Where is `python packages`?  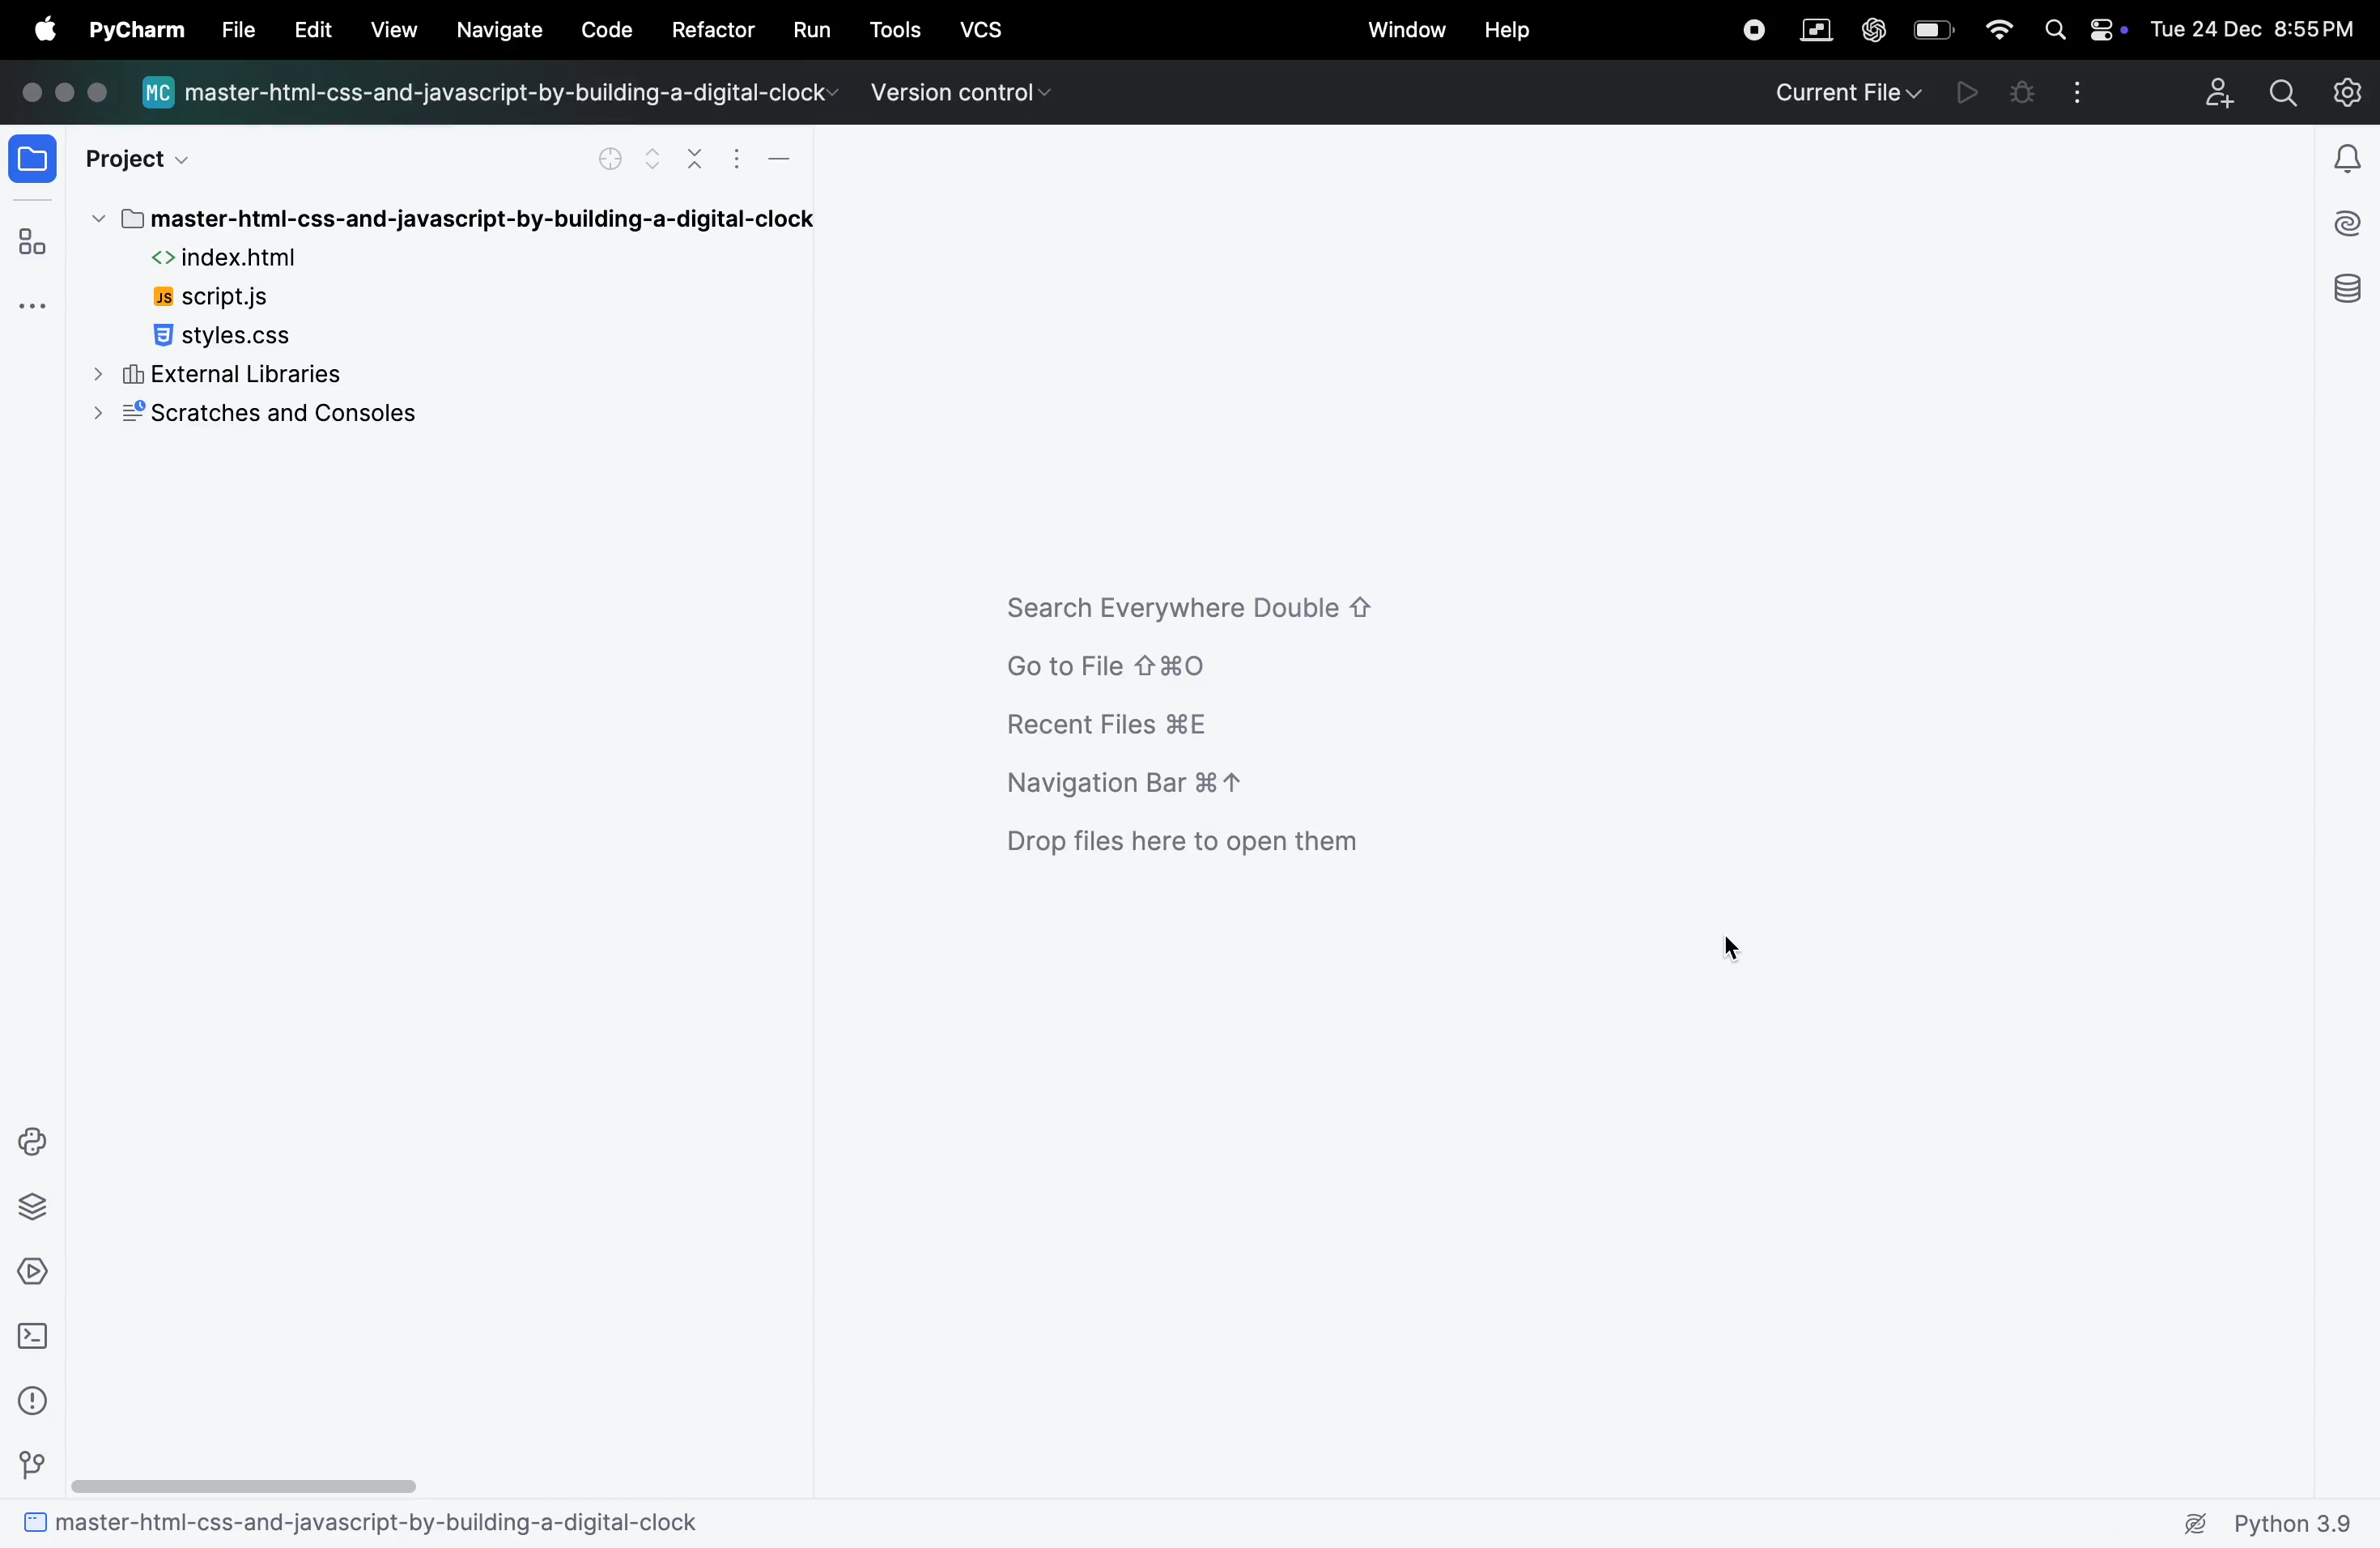
python packages is located at coordinates (38, 1207).